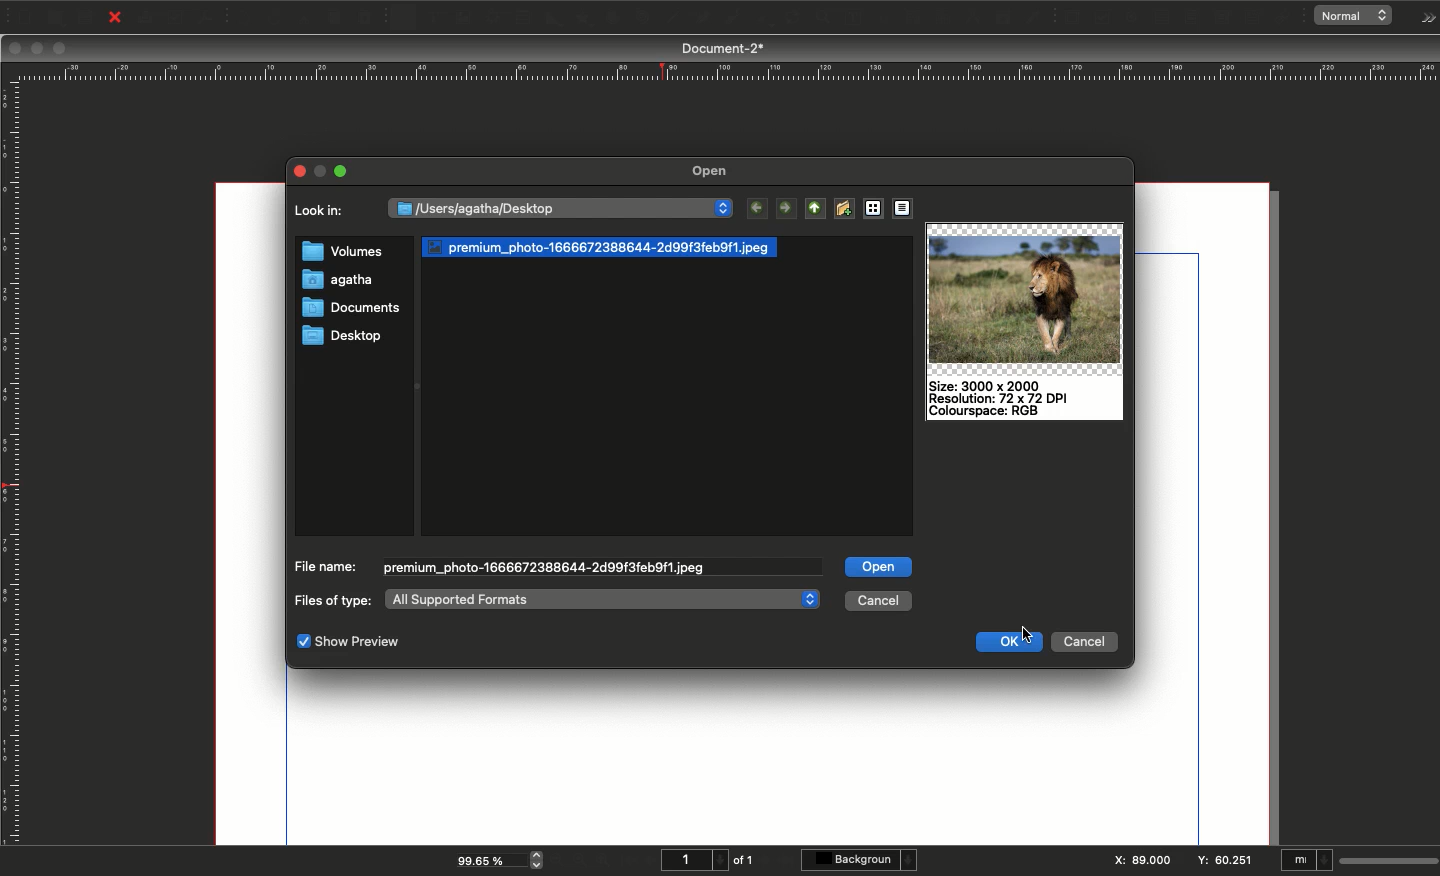  I want to click on Background, so click(862, 860).